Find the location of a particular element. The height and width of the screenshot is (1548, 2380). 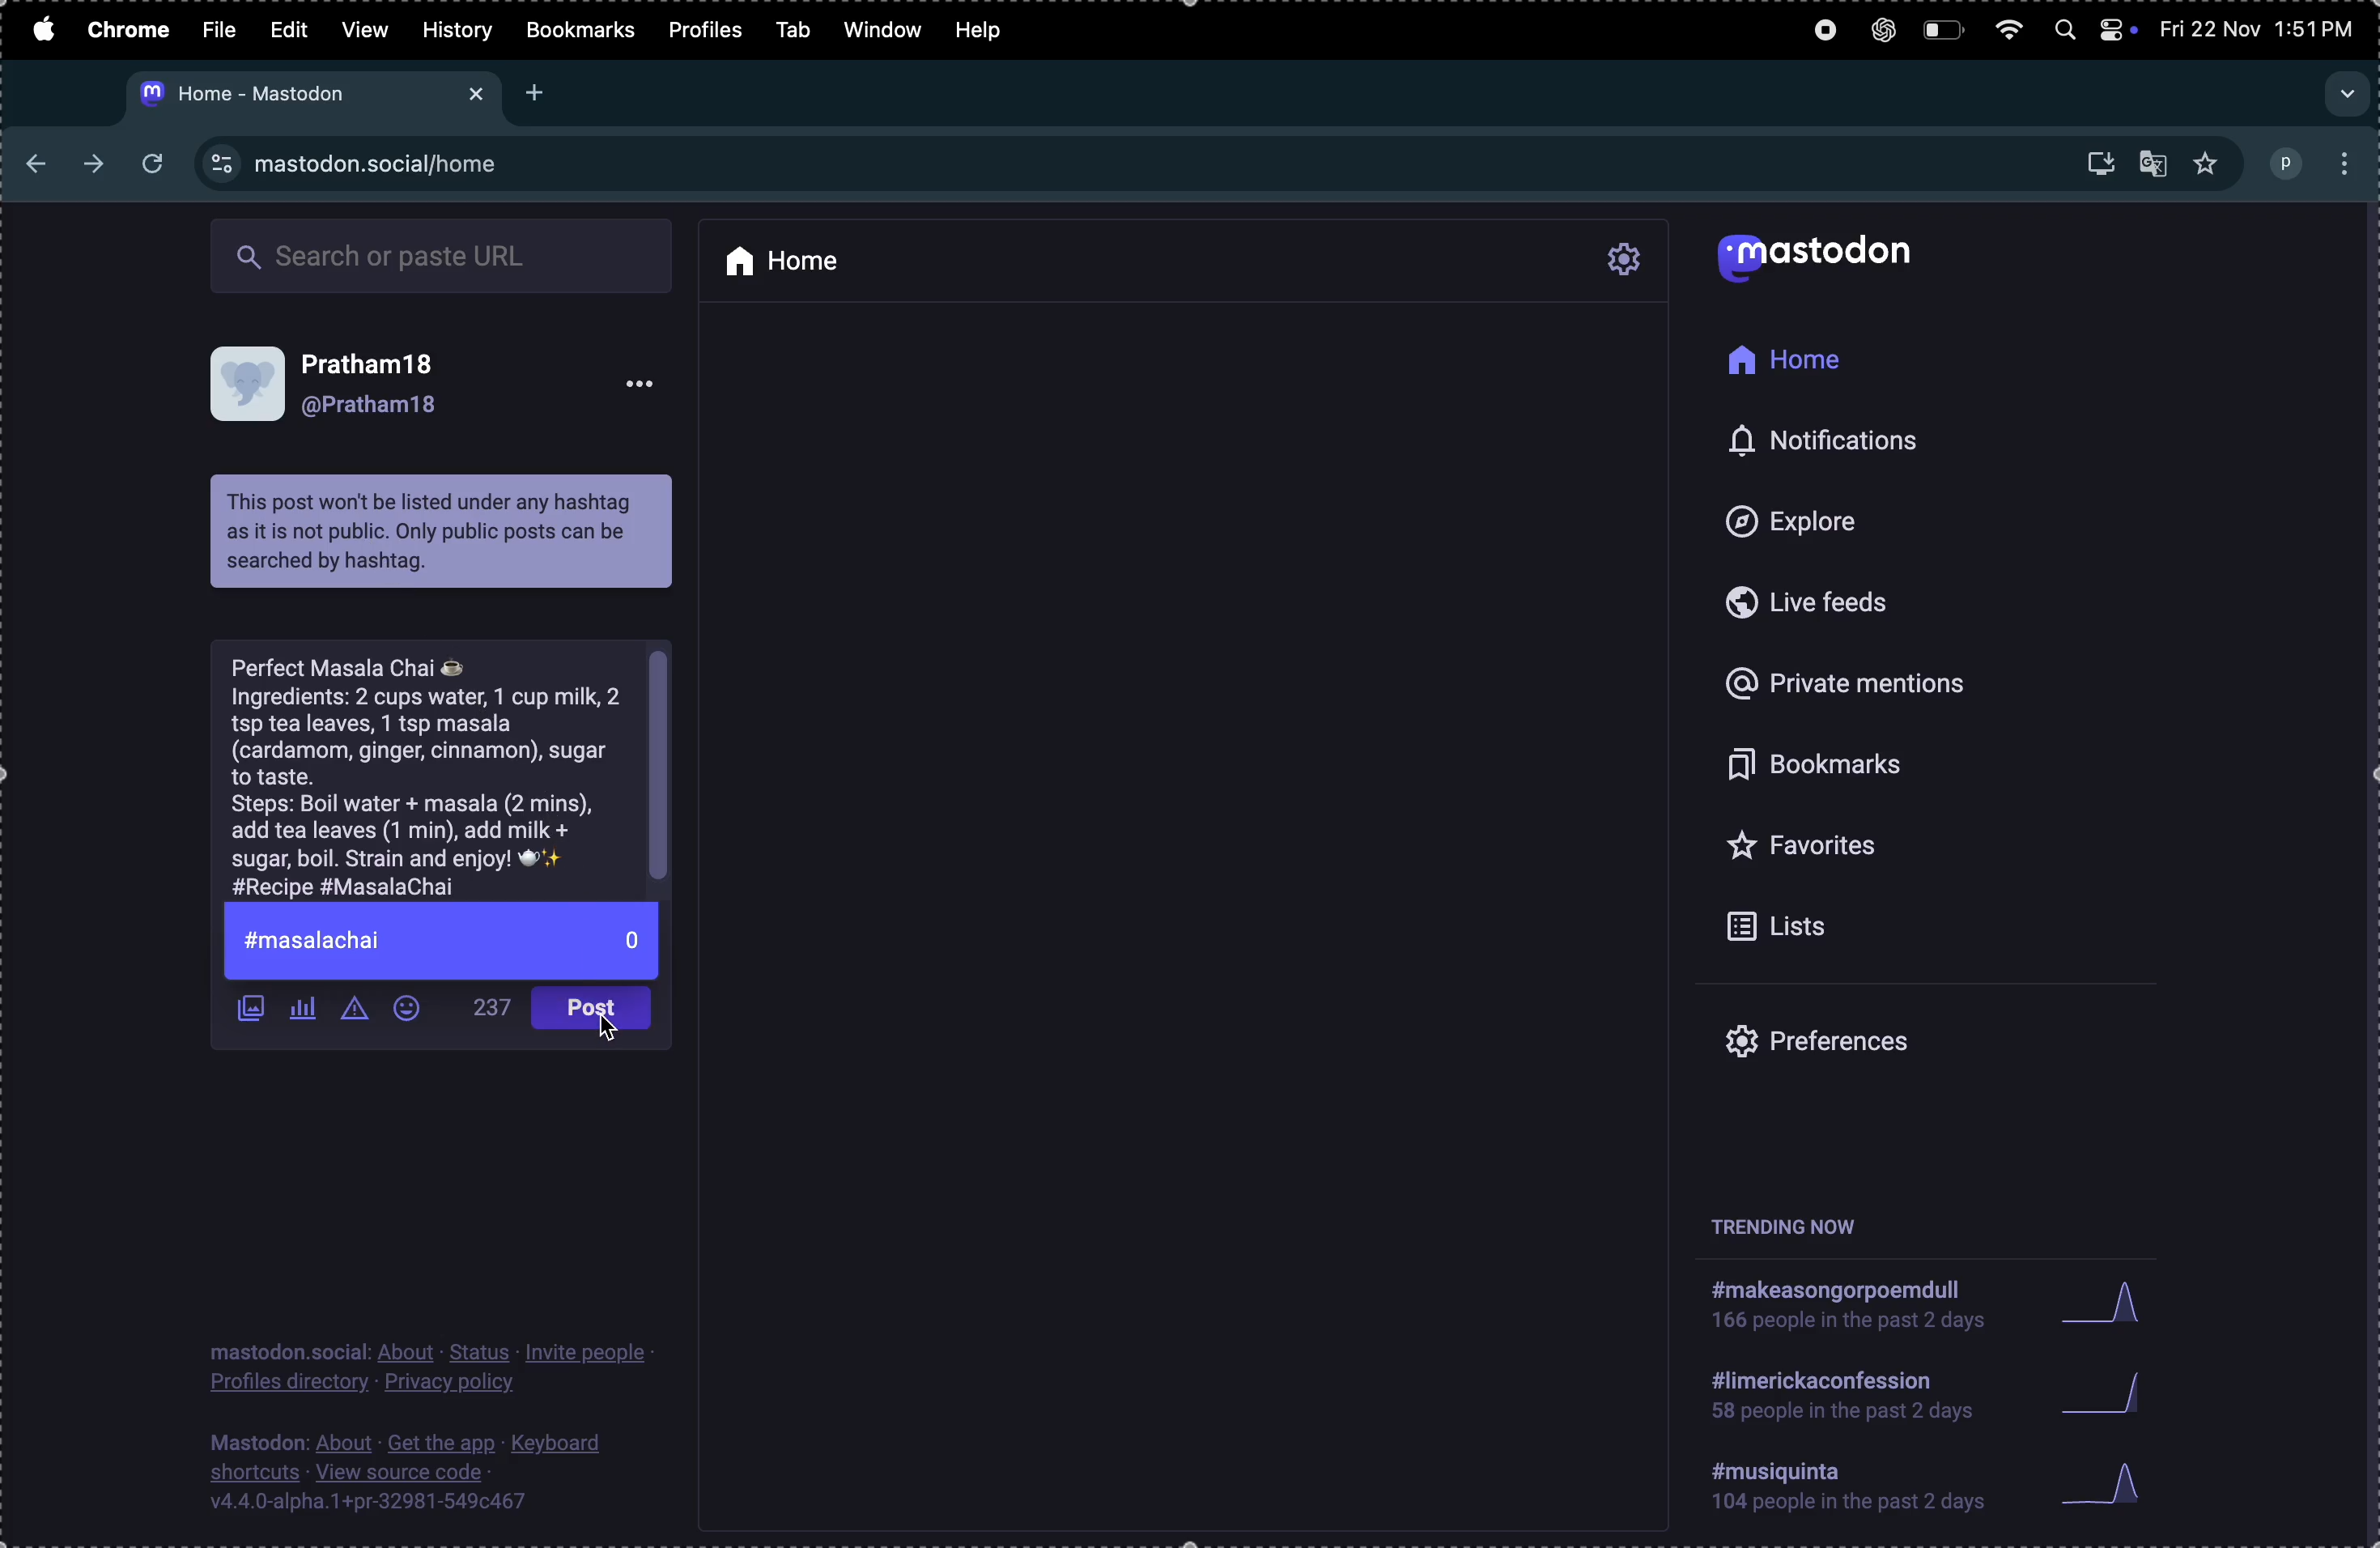

disclaimer is located at coordinates (446, 533).